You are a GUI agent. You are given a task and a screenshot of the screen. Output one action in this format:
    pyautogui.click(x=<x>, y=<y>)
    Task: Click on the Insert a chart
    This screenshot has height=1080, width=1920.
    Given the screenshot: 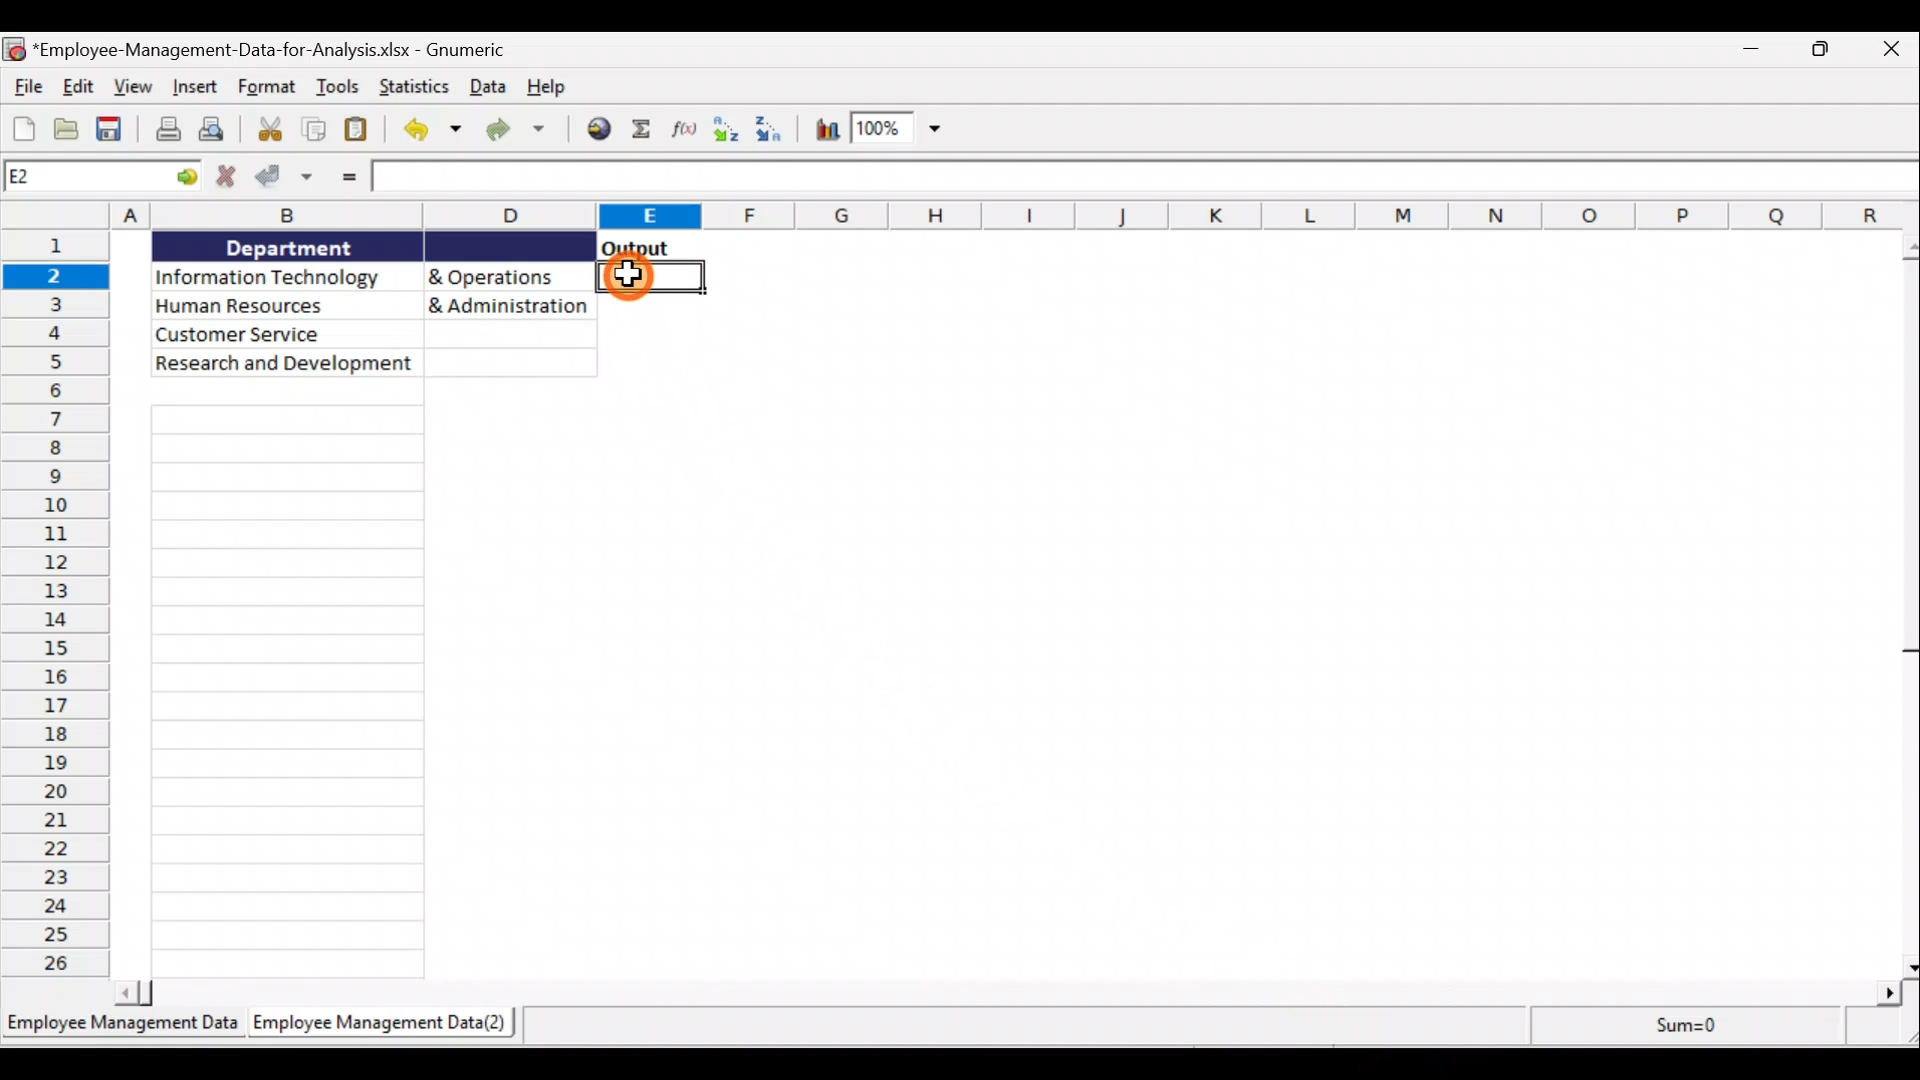 What is the action you would take?
    pyautogui.click(x=826, y=130)
    